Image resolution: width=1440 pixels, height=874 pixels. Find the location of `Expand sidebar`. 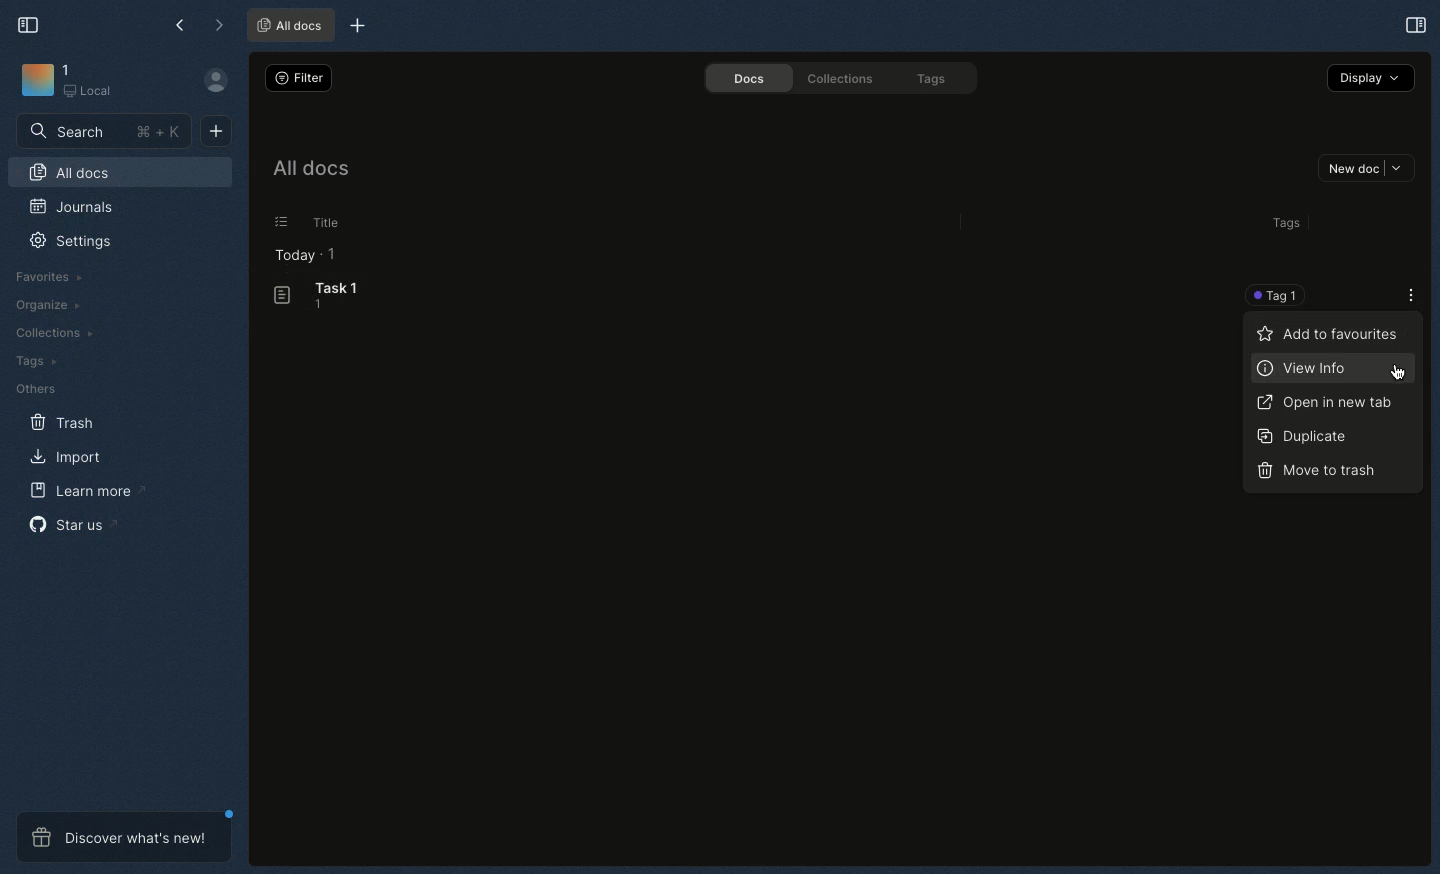

Expand sidebar is located at coordinates (1415, 24).